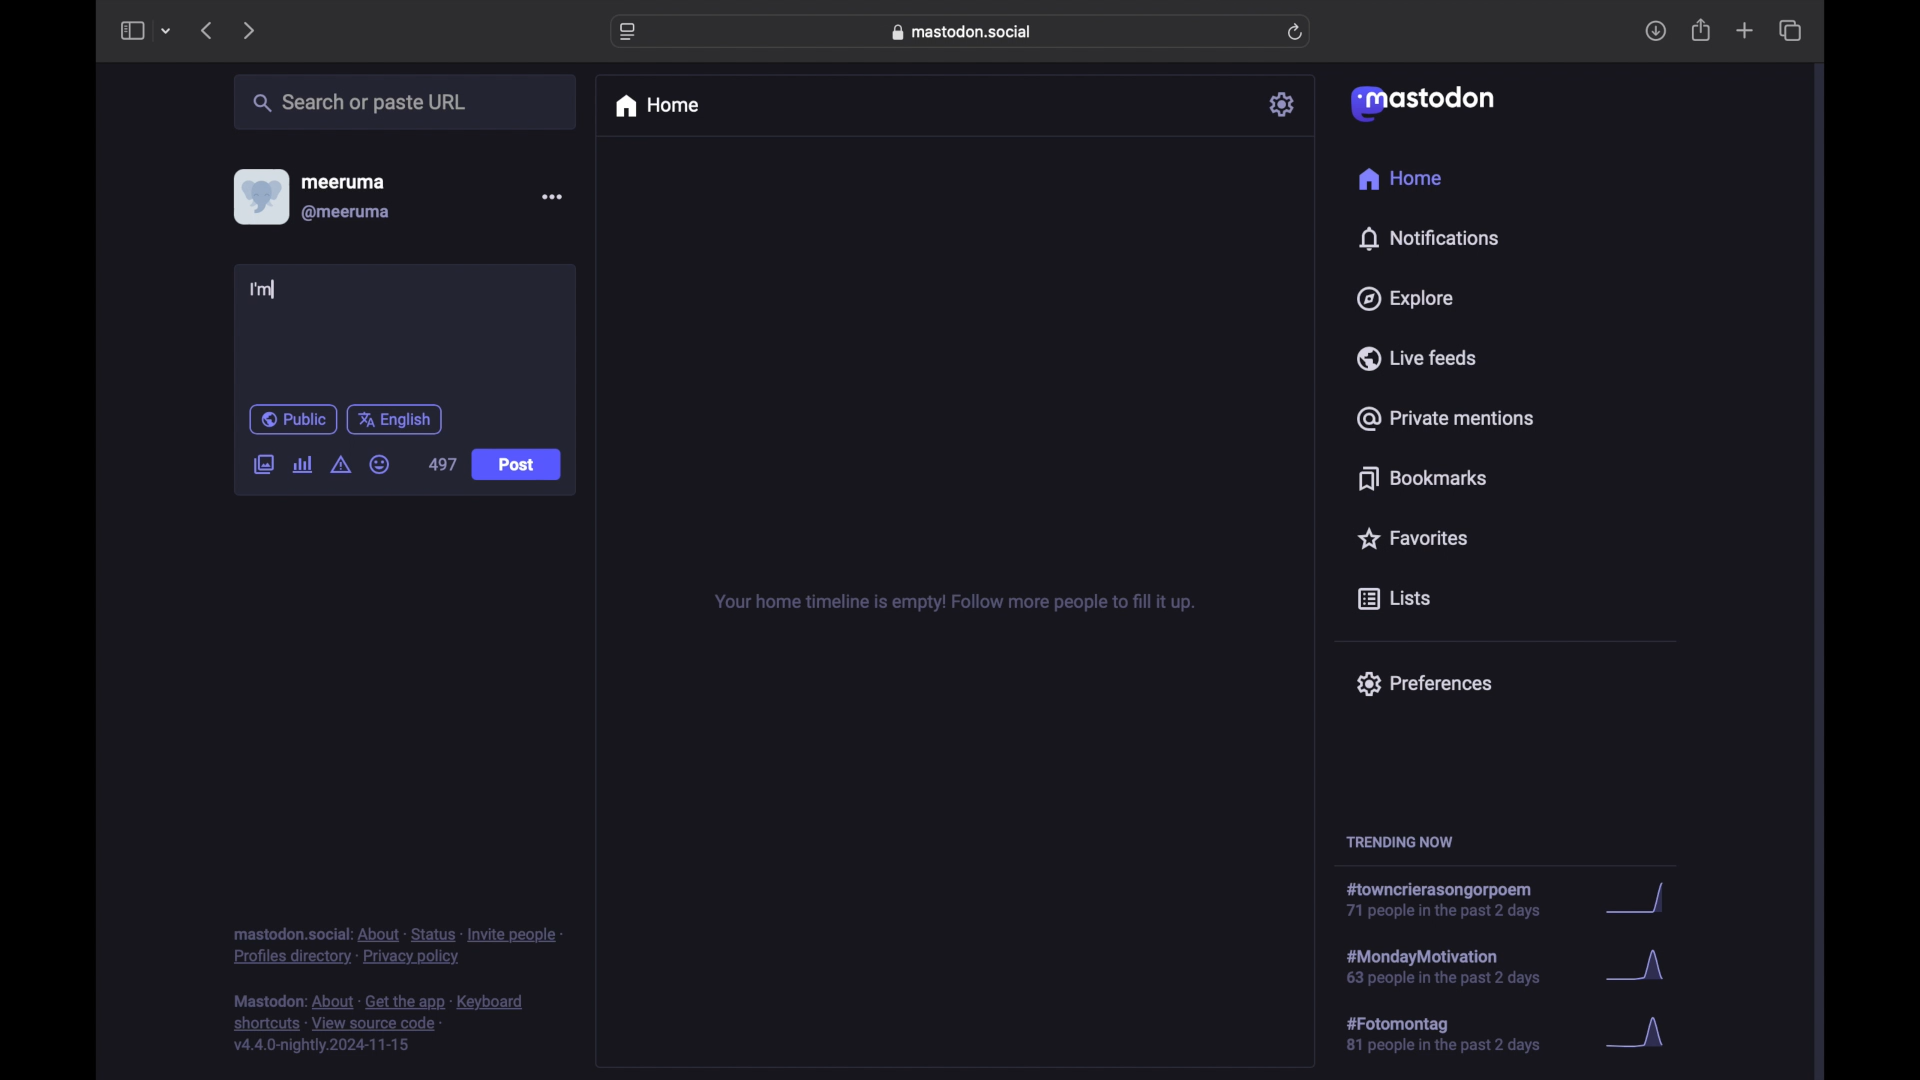 Image resolution: width=1920 pixels, height=1080 pixels. I want to click on share or paste url, so click(360, 102).